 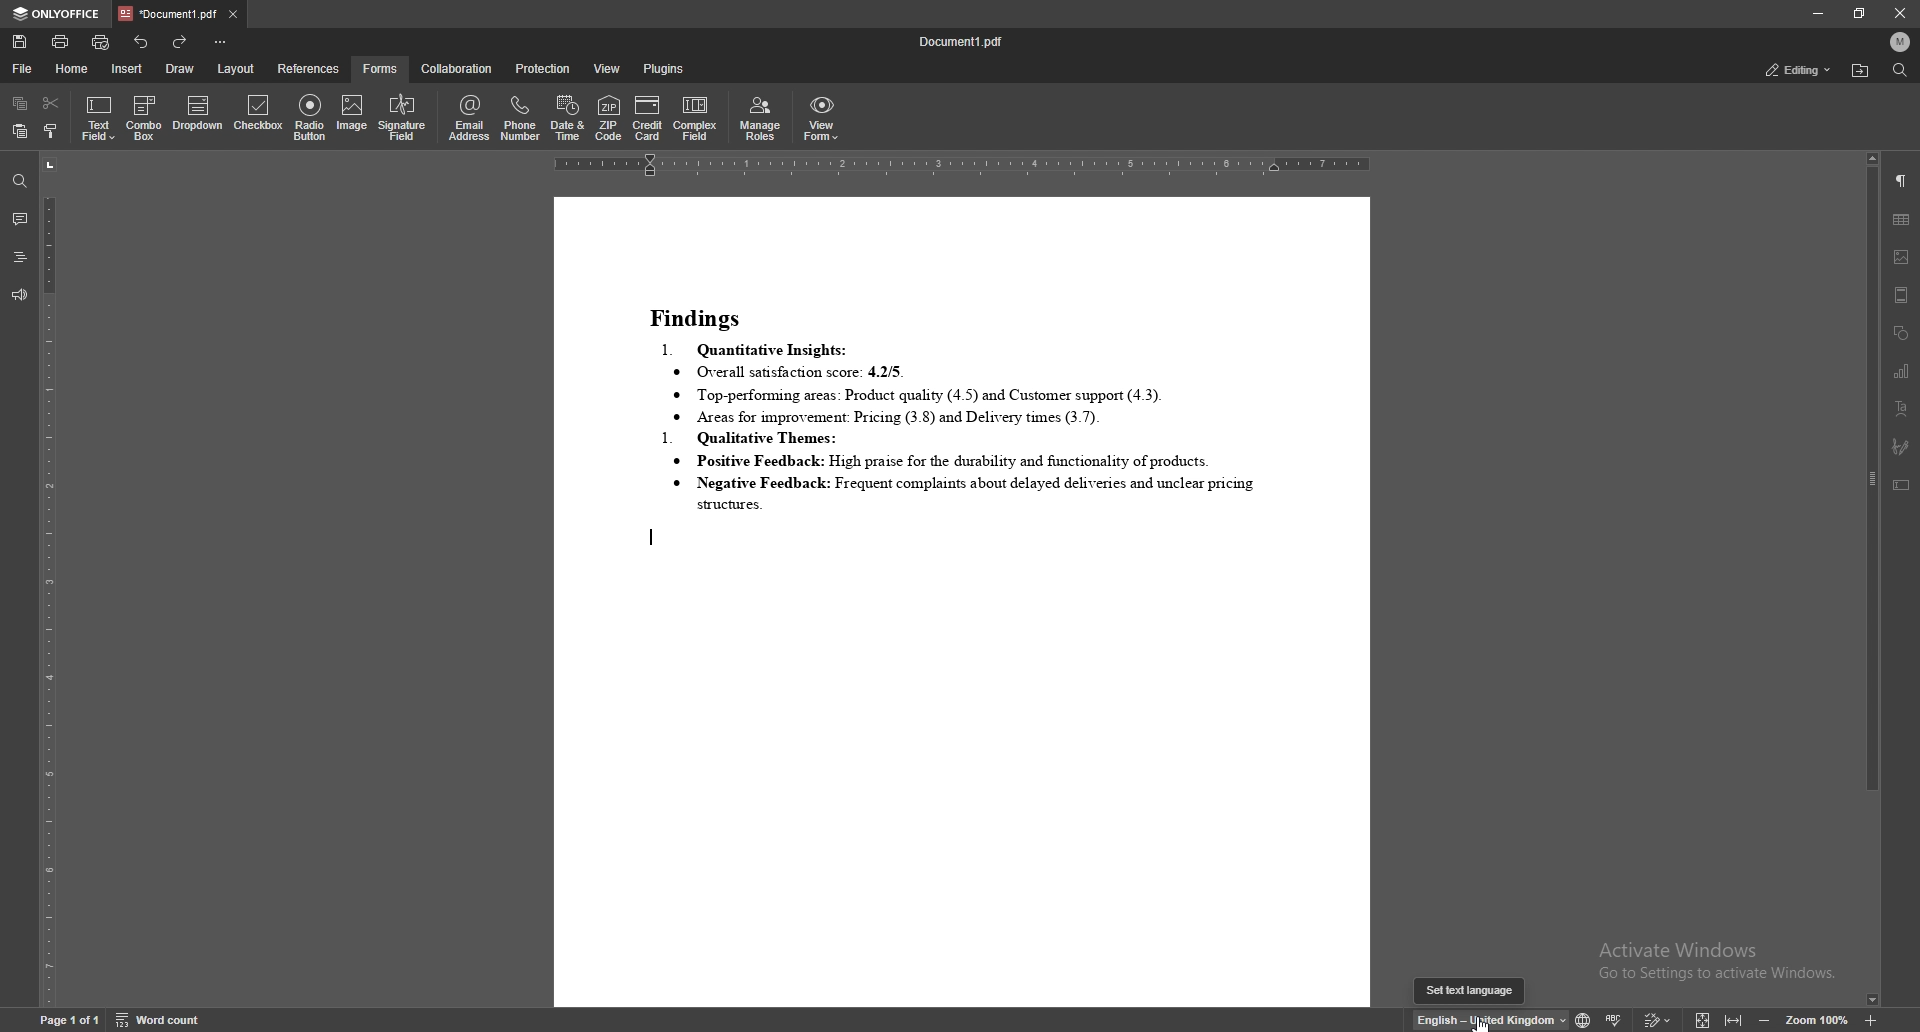 I want to click on close, so click(x=1897, y=13).